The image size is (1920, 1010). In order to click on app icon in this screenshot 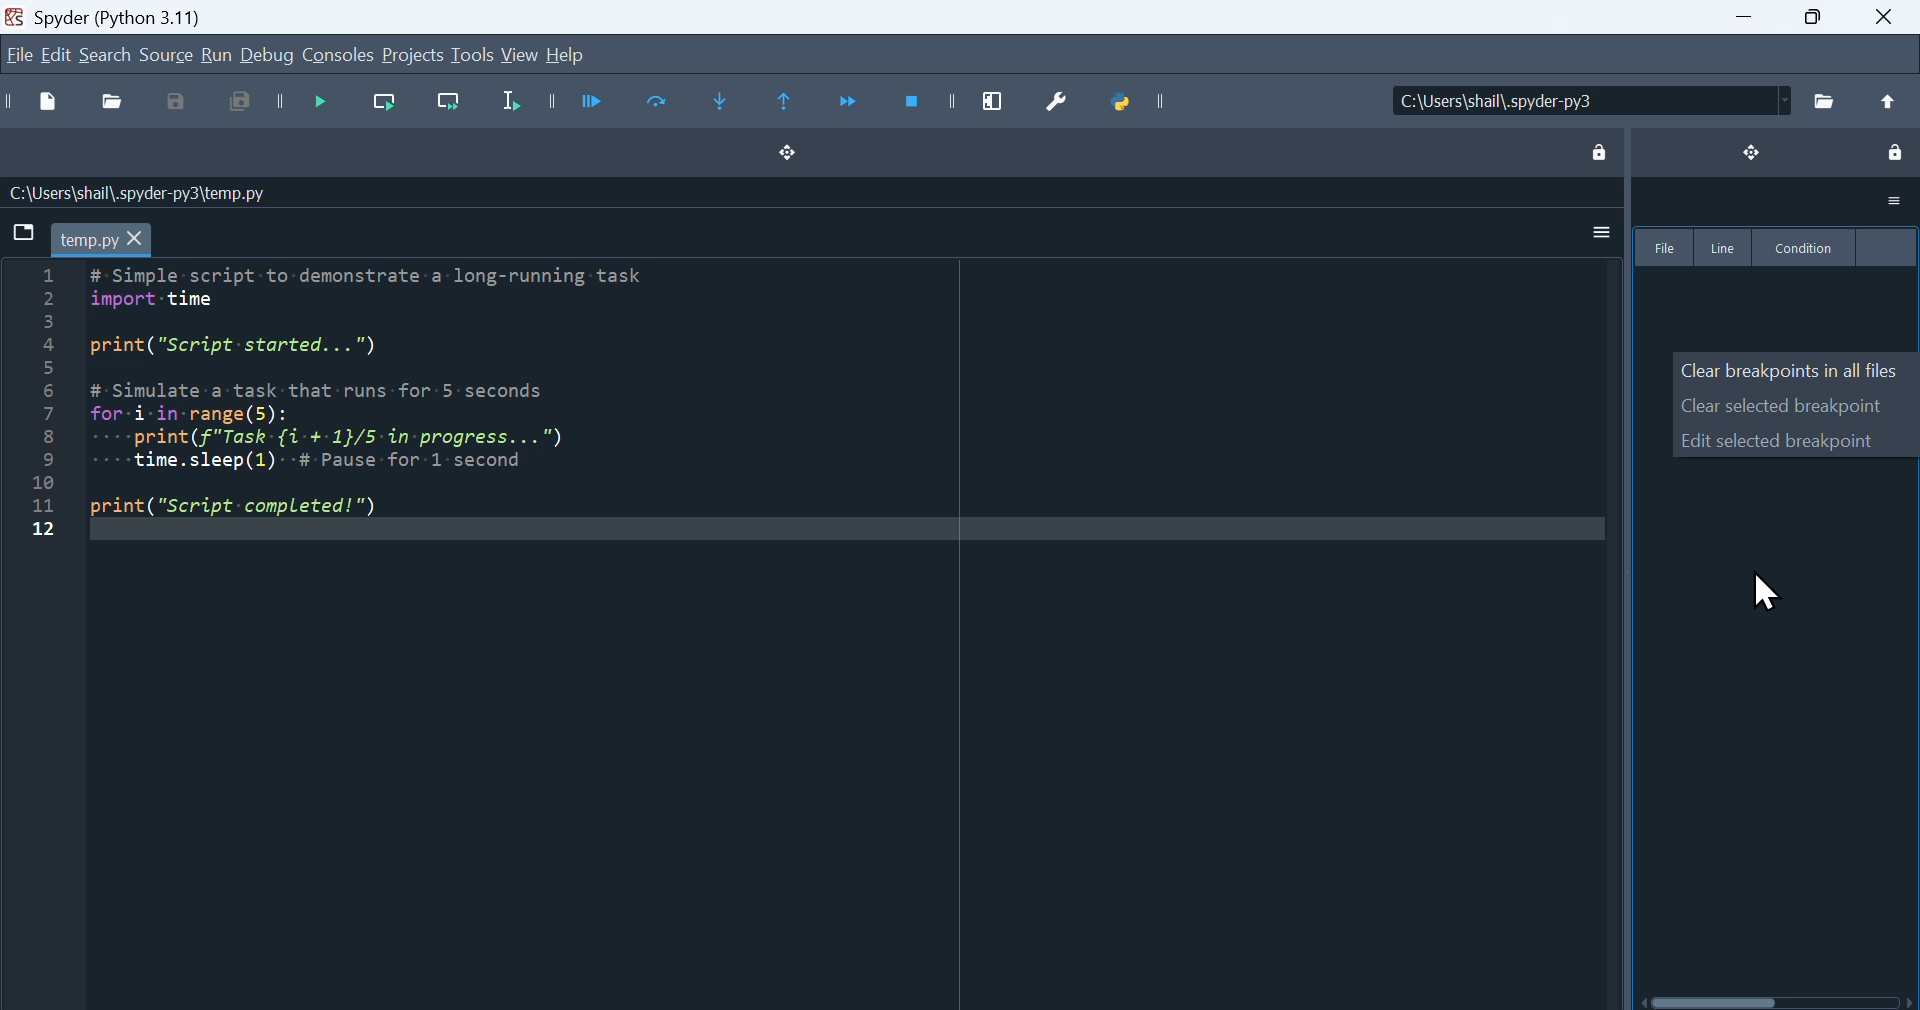, I will do `click(15, 15)`.